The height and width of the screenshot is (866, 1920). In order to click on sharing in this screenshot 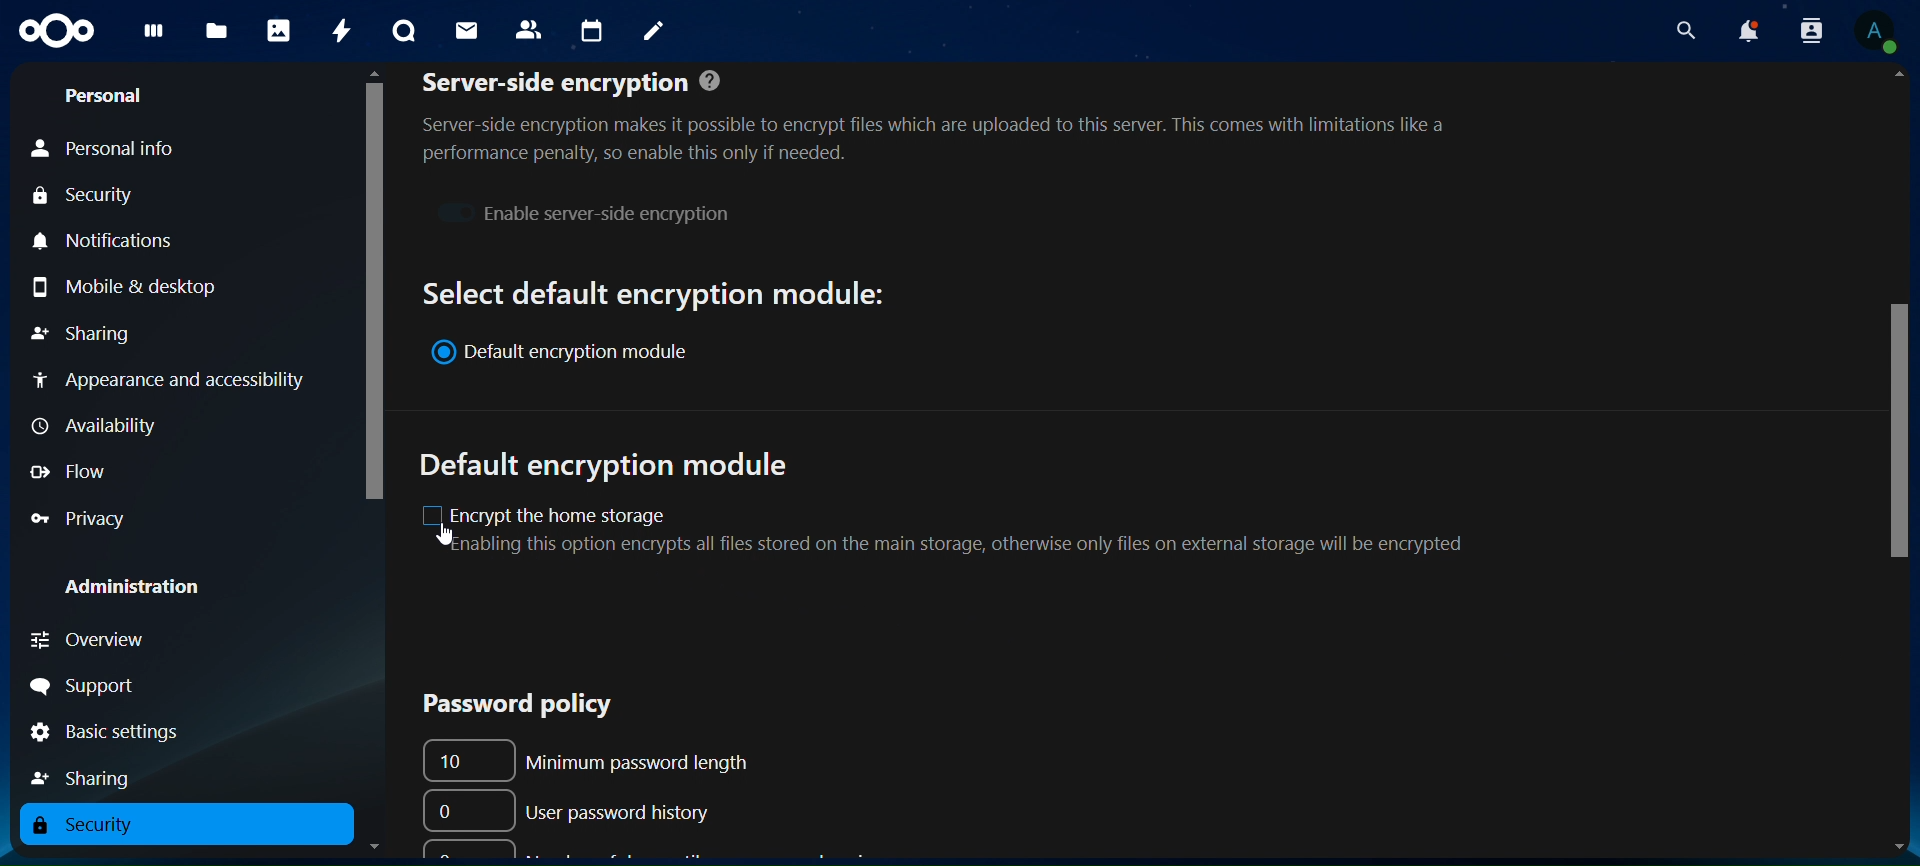, I will do `click(85, 330)`.